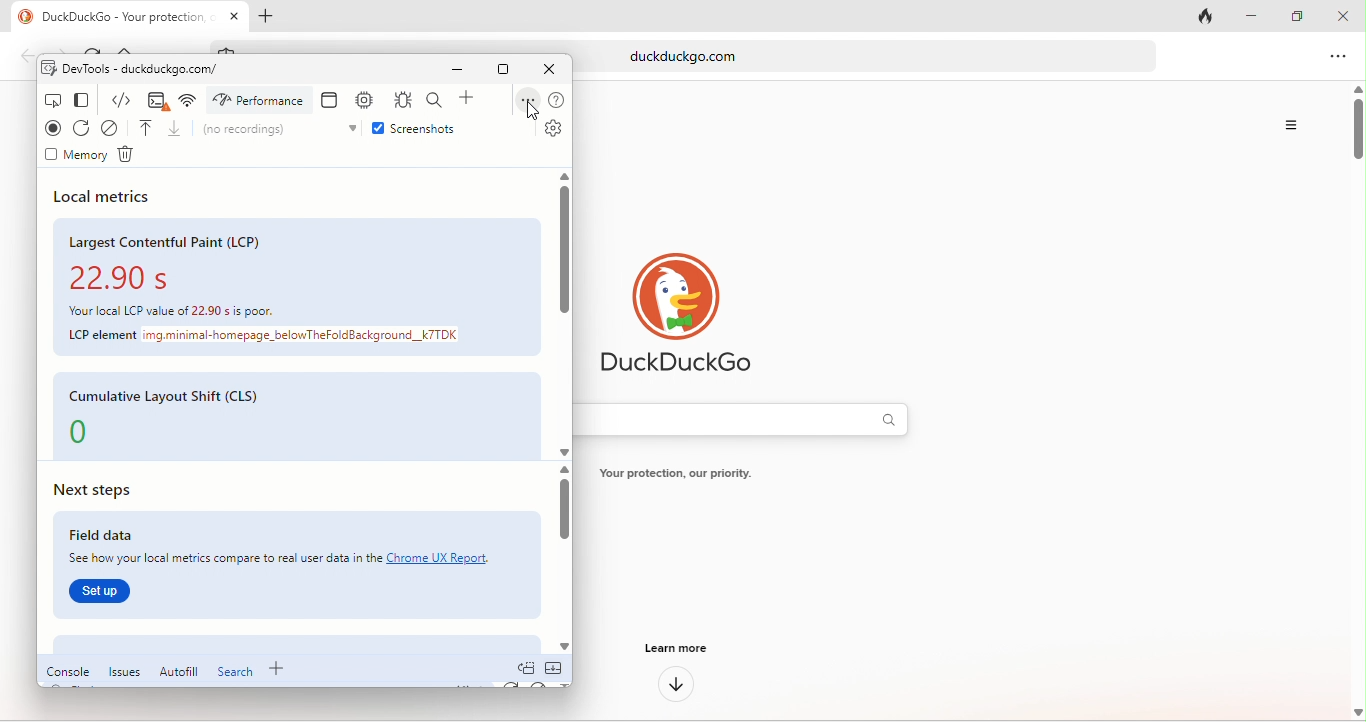 Image resolution: width=1366 pixels, height=722 pixels. What do you see at coordinates (405, 101) in the screenshot?
I see `sources` at bounding box center [405, 101].